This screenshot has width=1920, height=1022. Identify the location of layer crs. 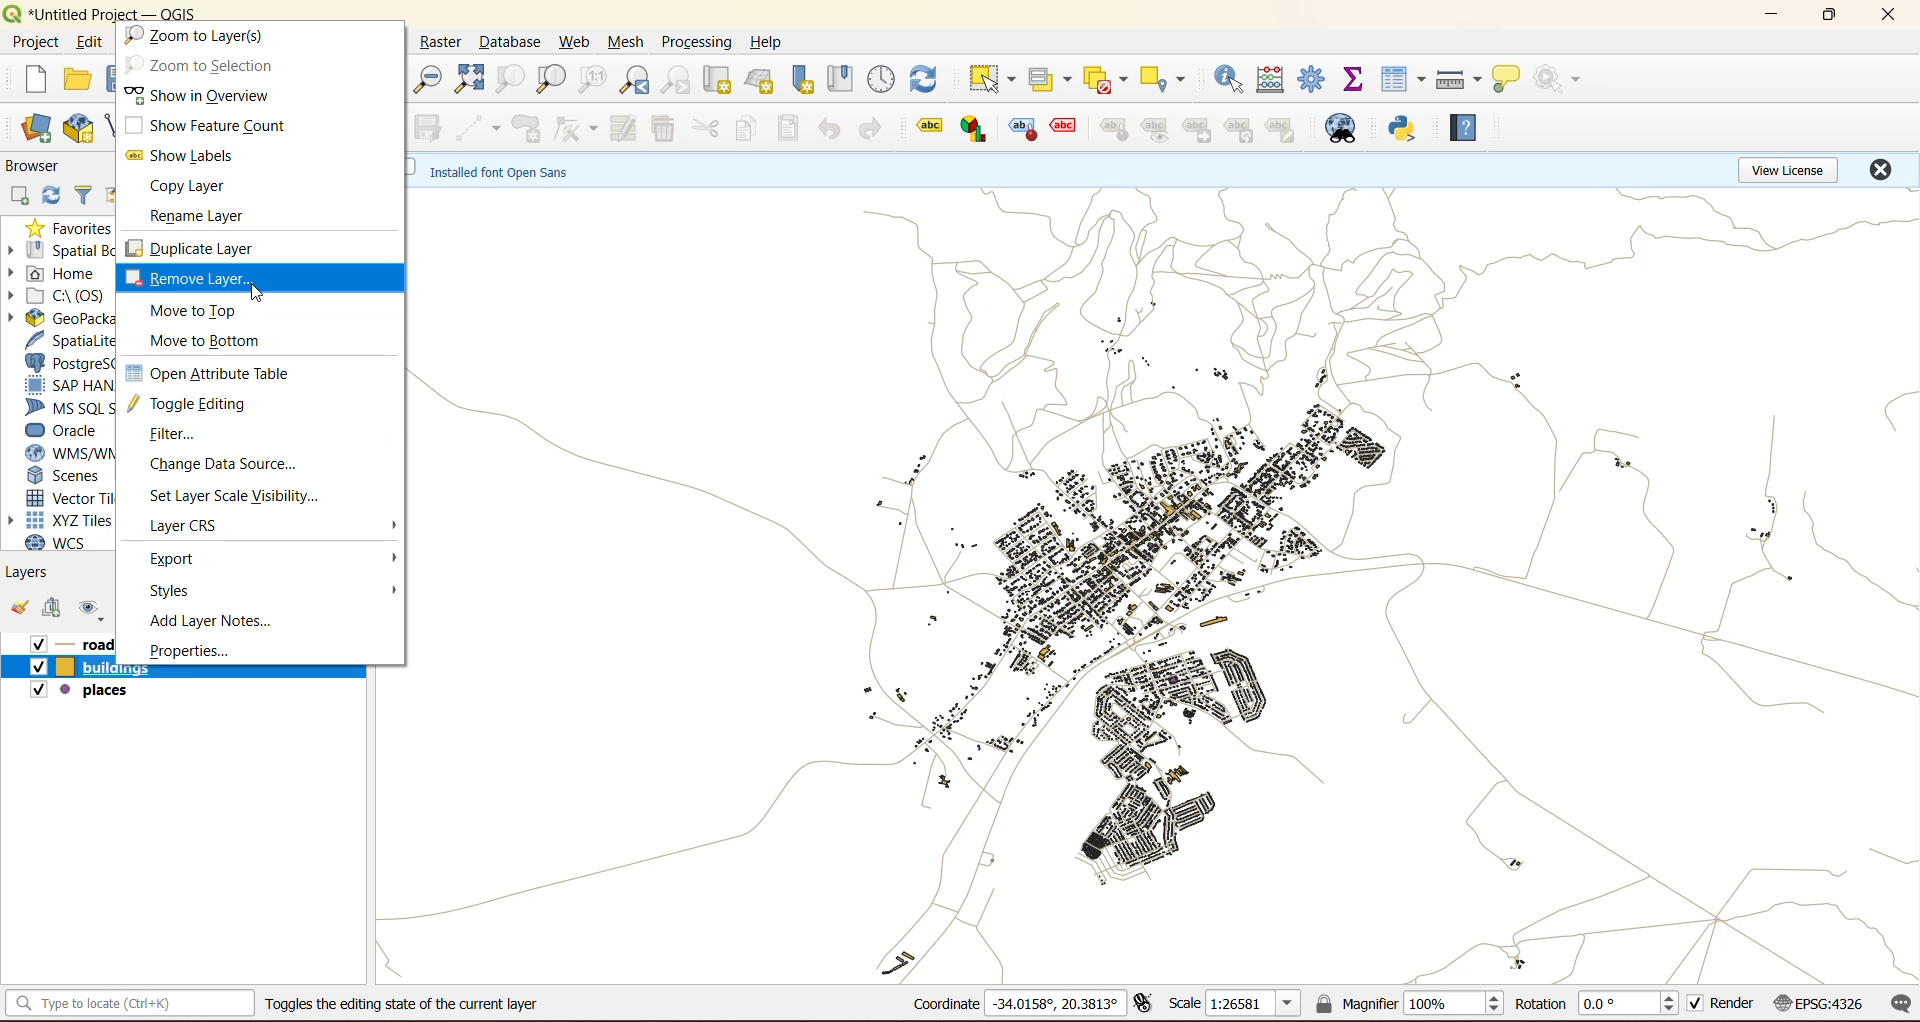
(196, 526).